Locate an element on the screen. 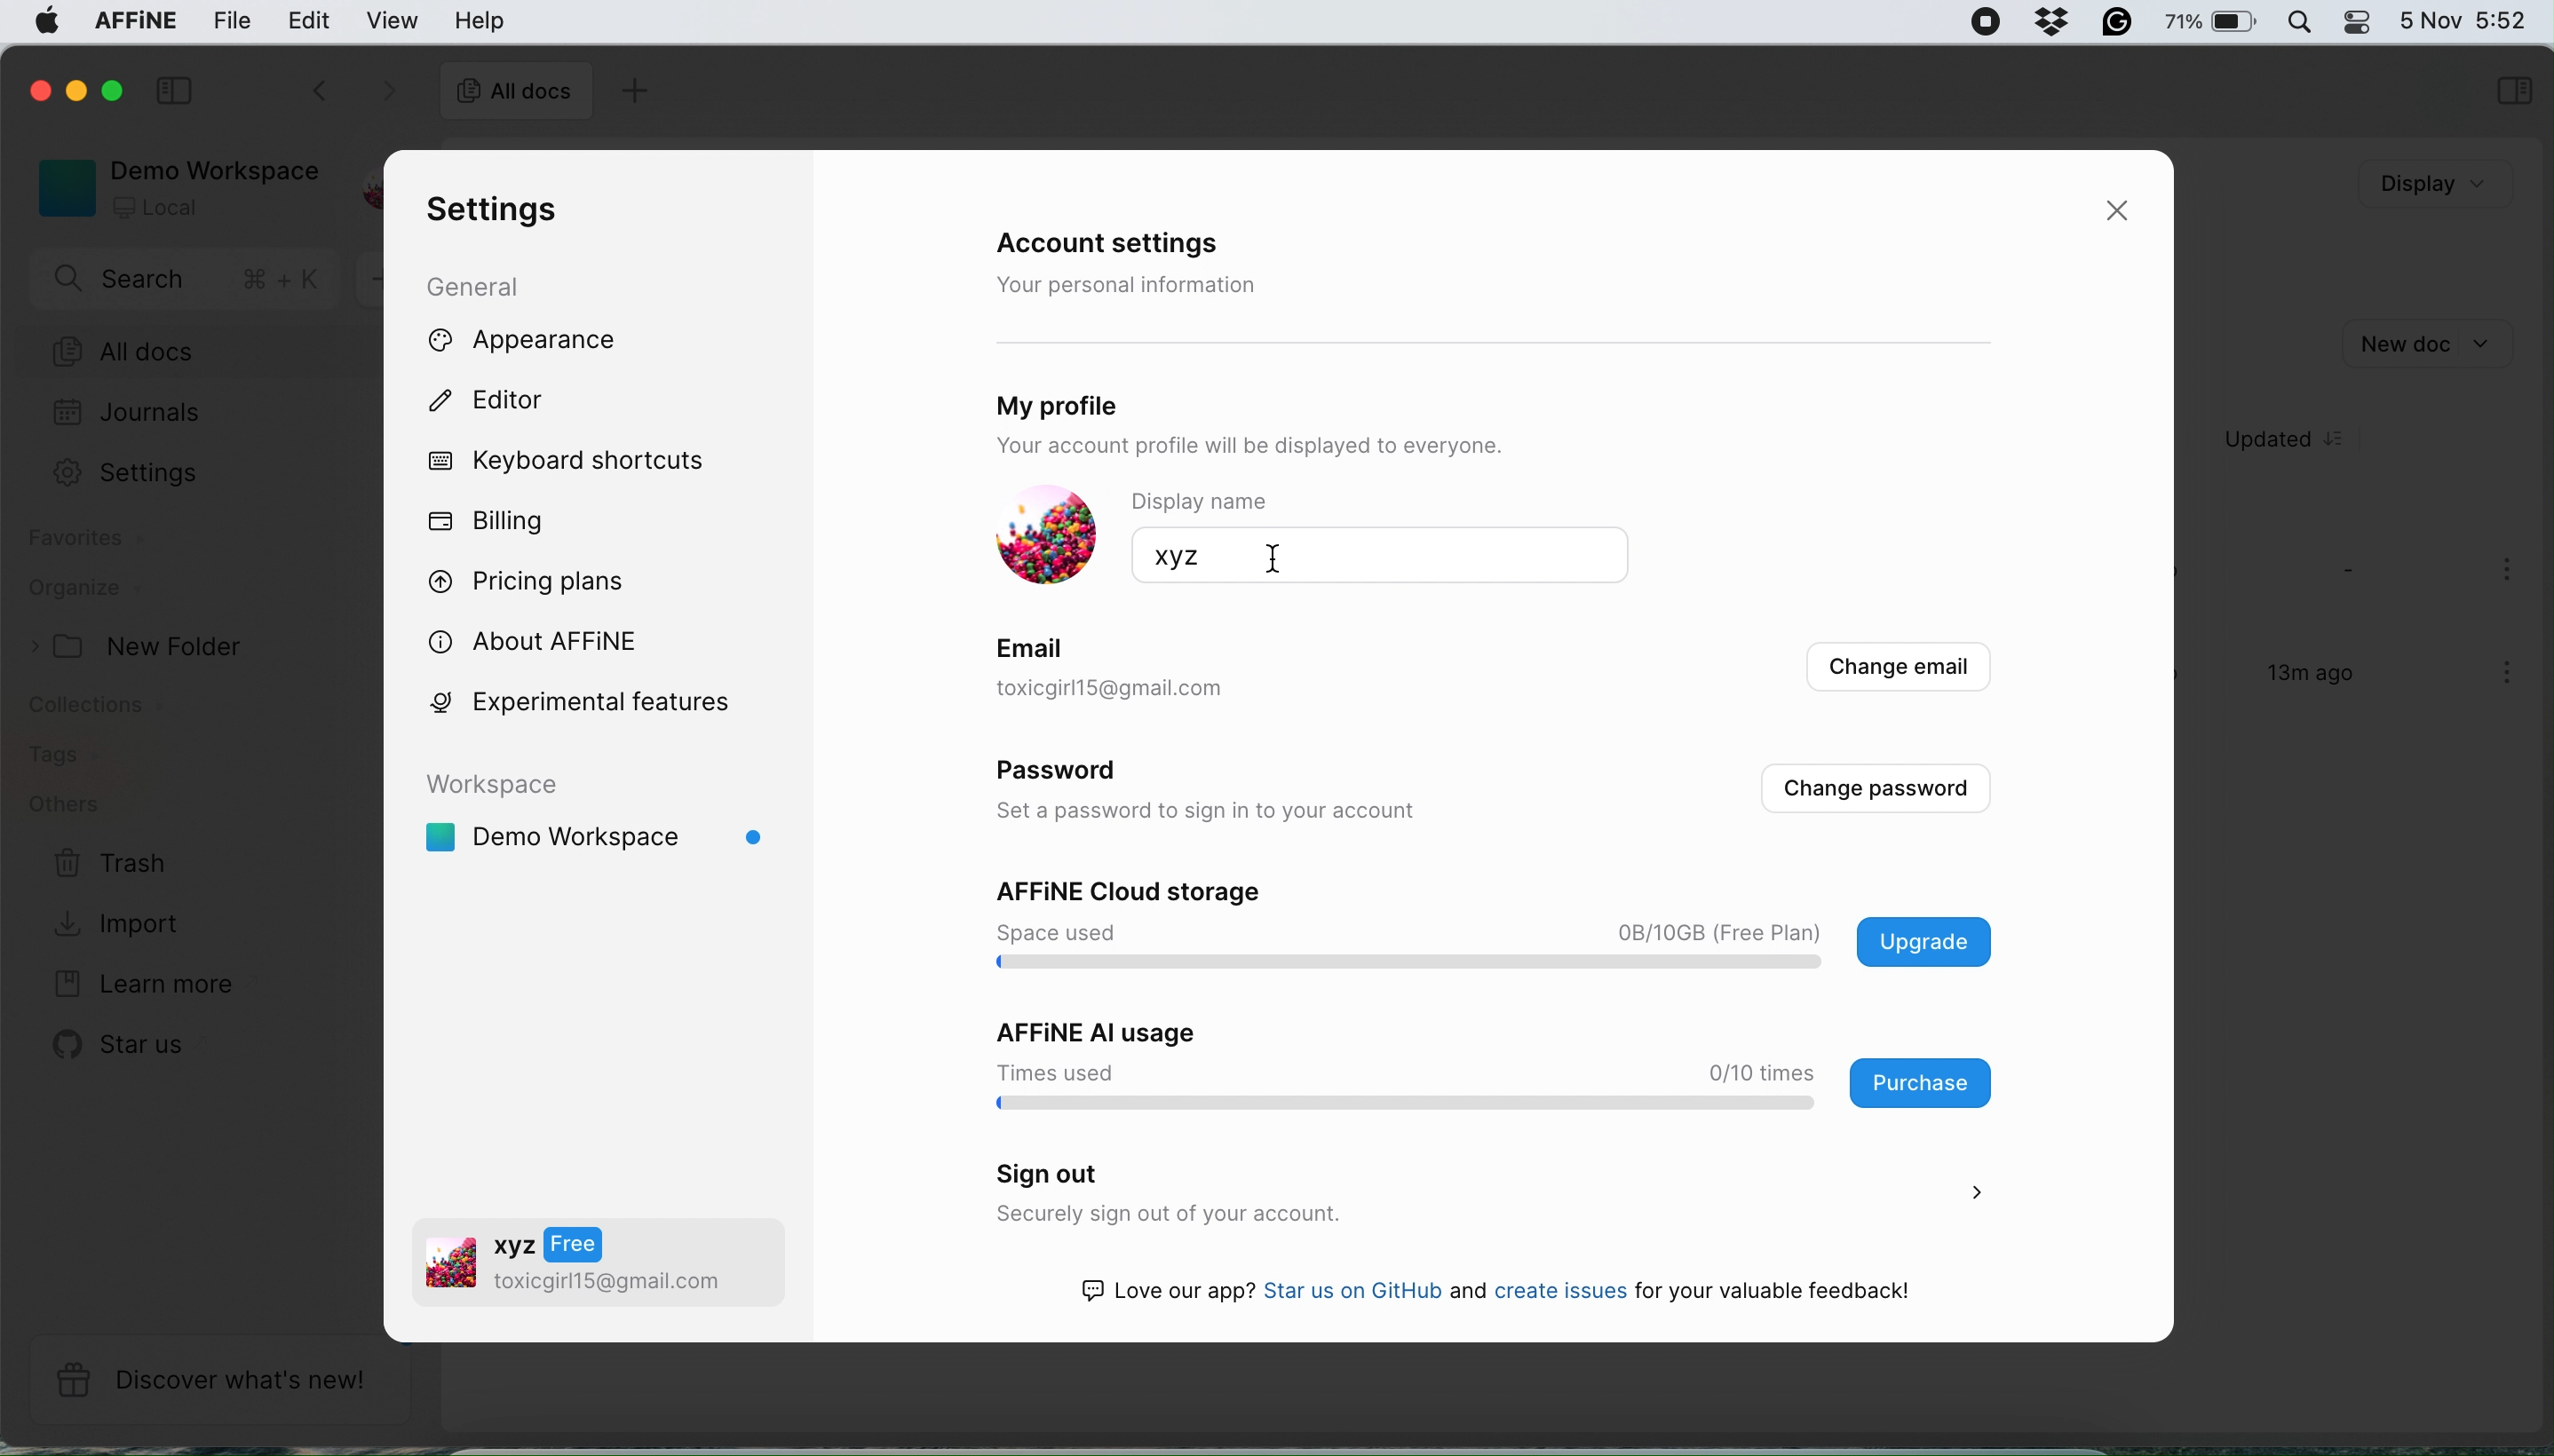 This screenshot has width=2554, height=1456. change passwords is located at coordinates (1875, 789).